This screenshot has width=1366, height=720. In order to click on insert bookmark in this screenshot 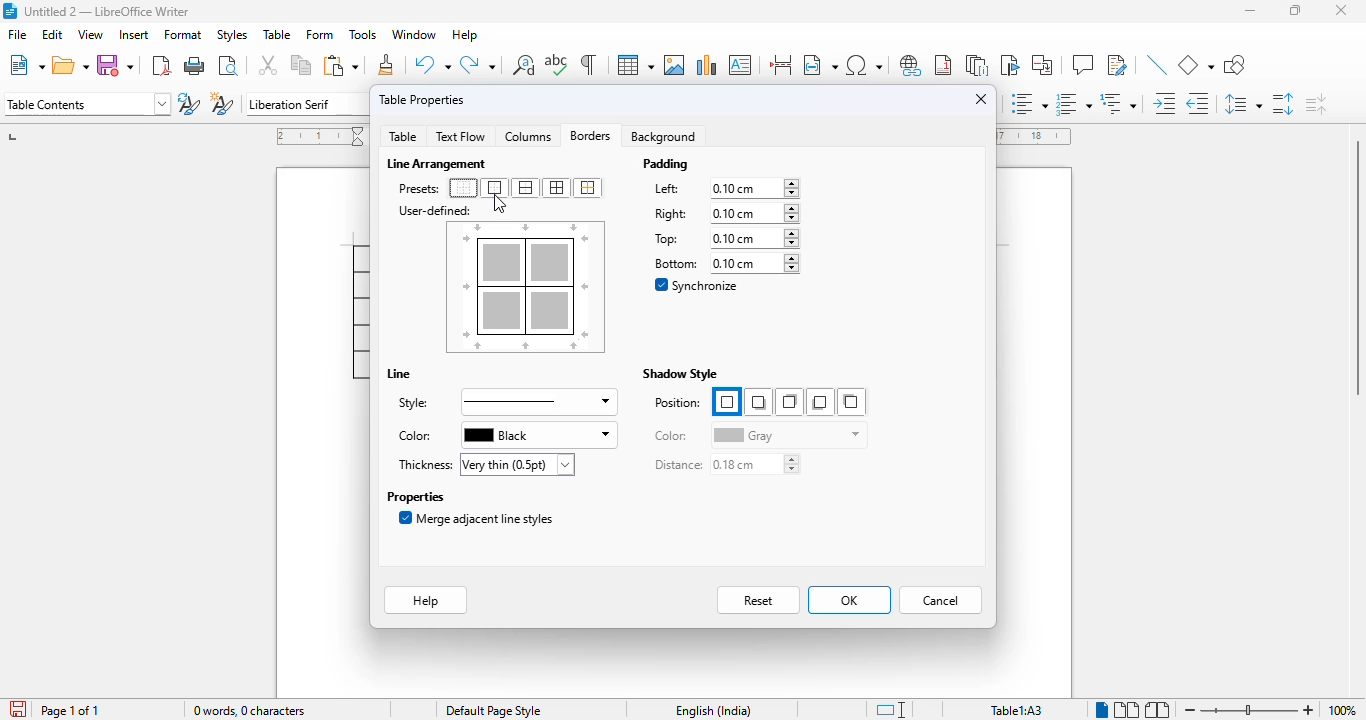, I will do `click(1008, 65)`.